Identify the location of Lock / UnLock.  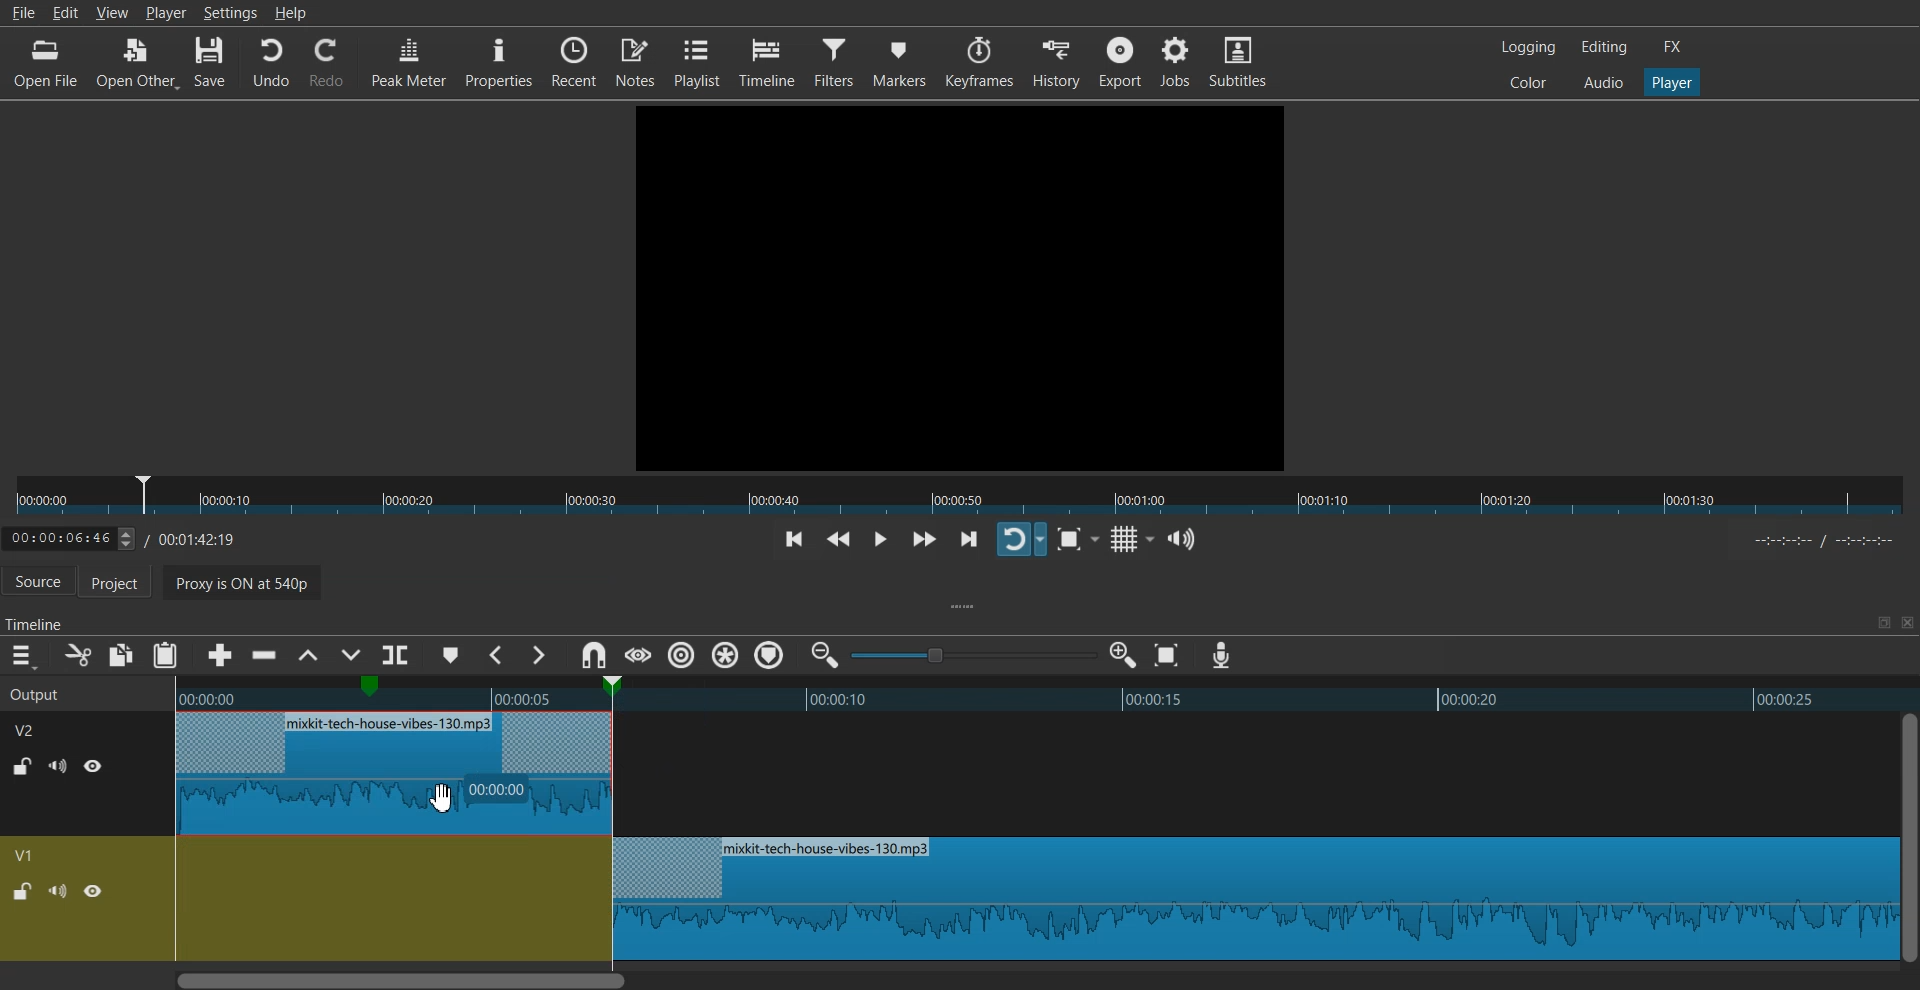
(22, 892).